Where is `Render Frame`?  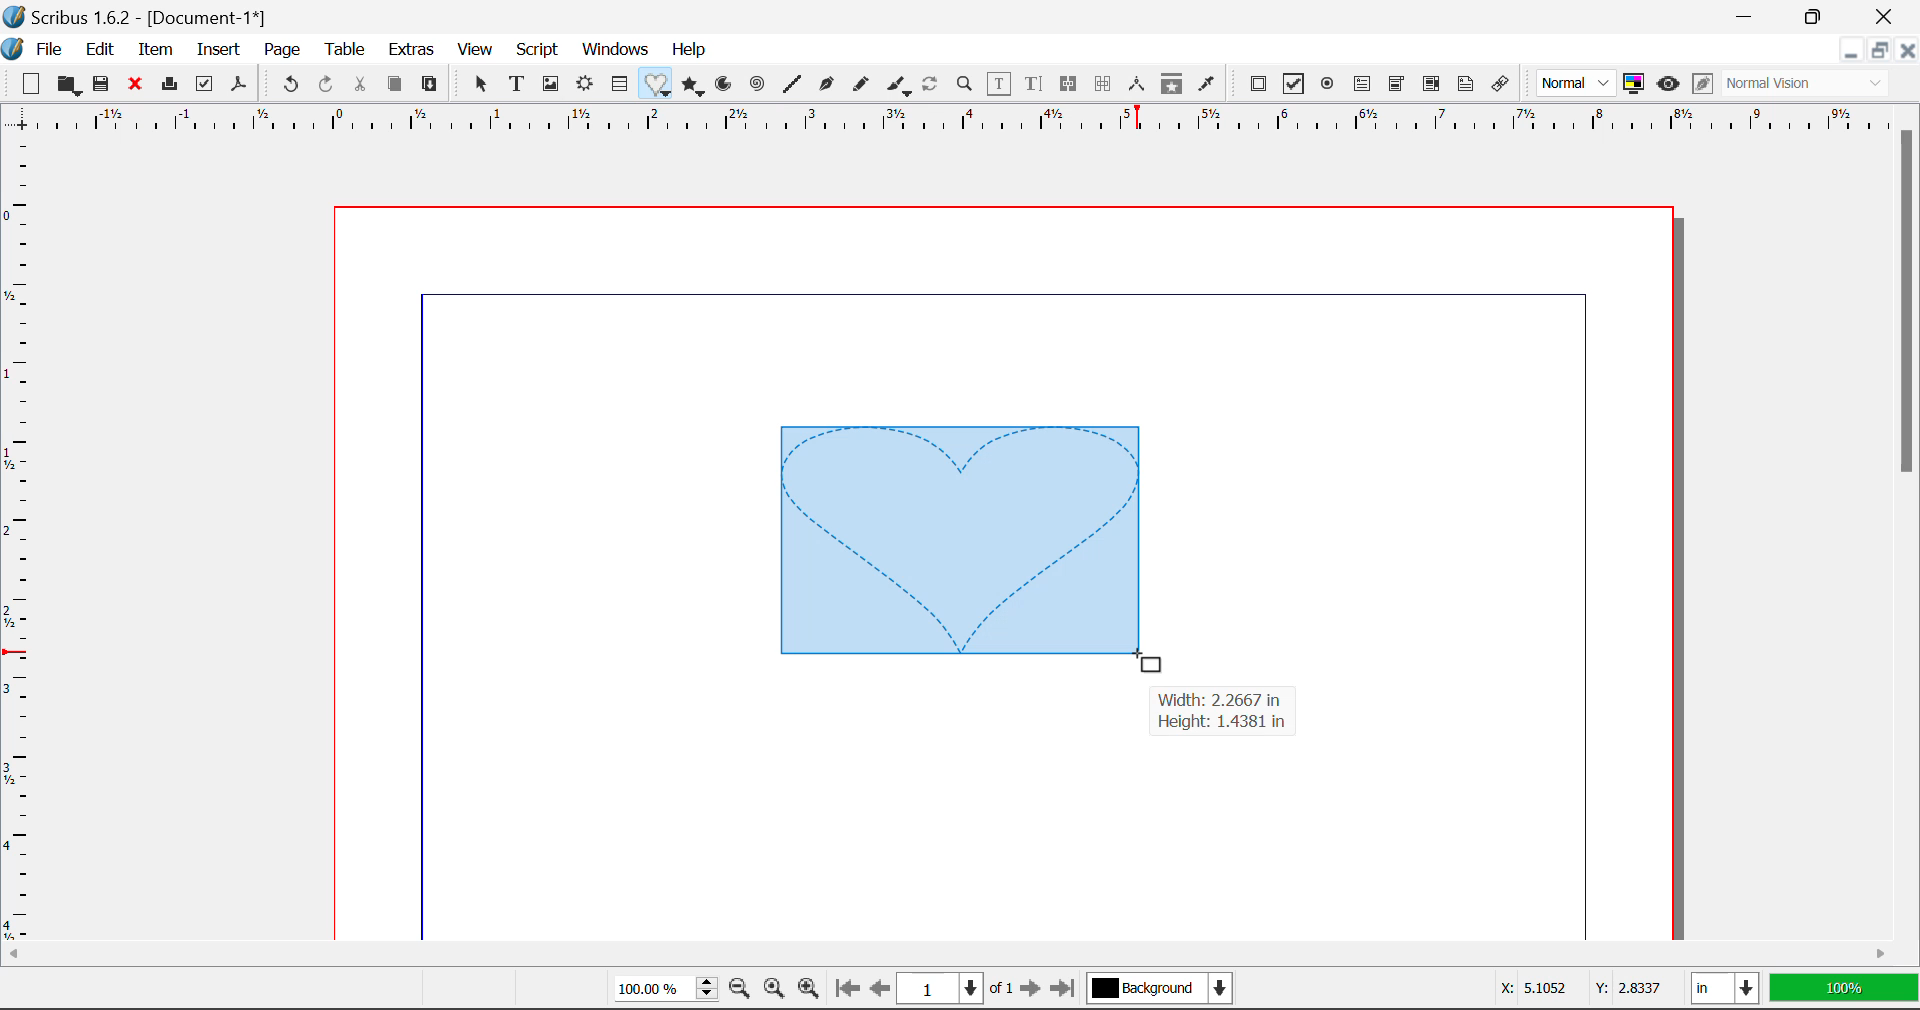
Render Frame is located at coordinates (586, 85).